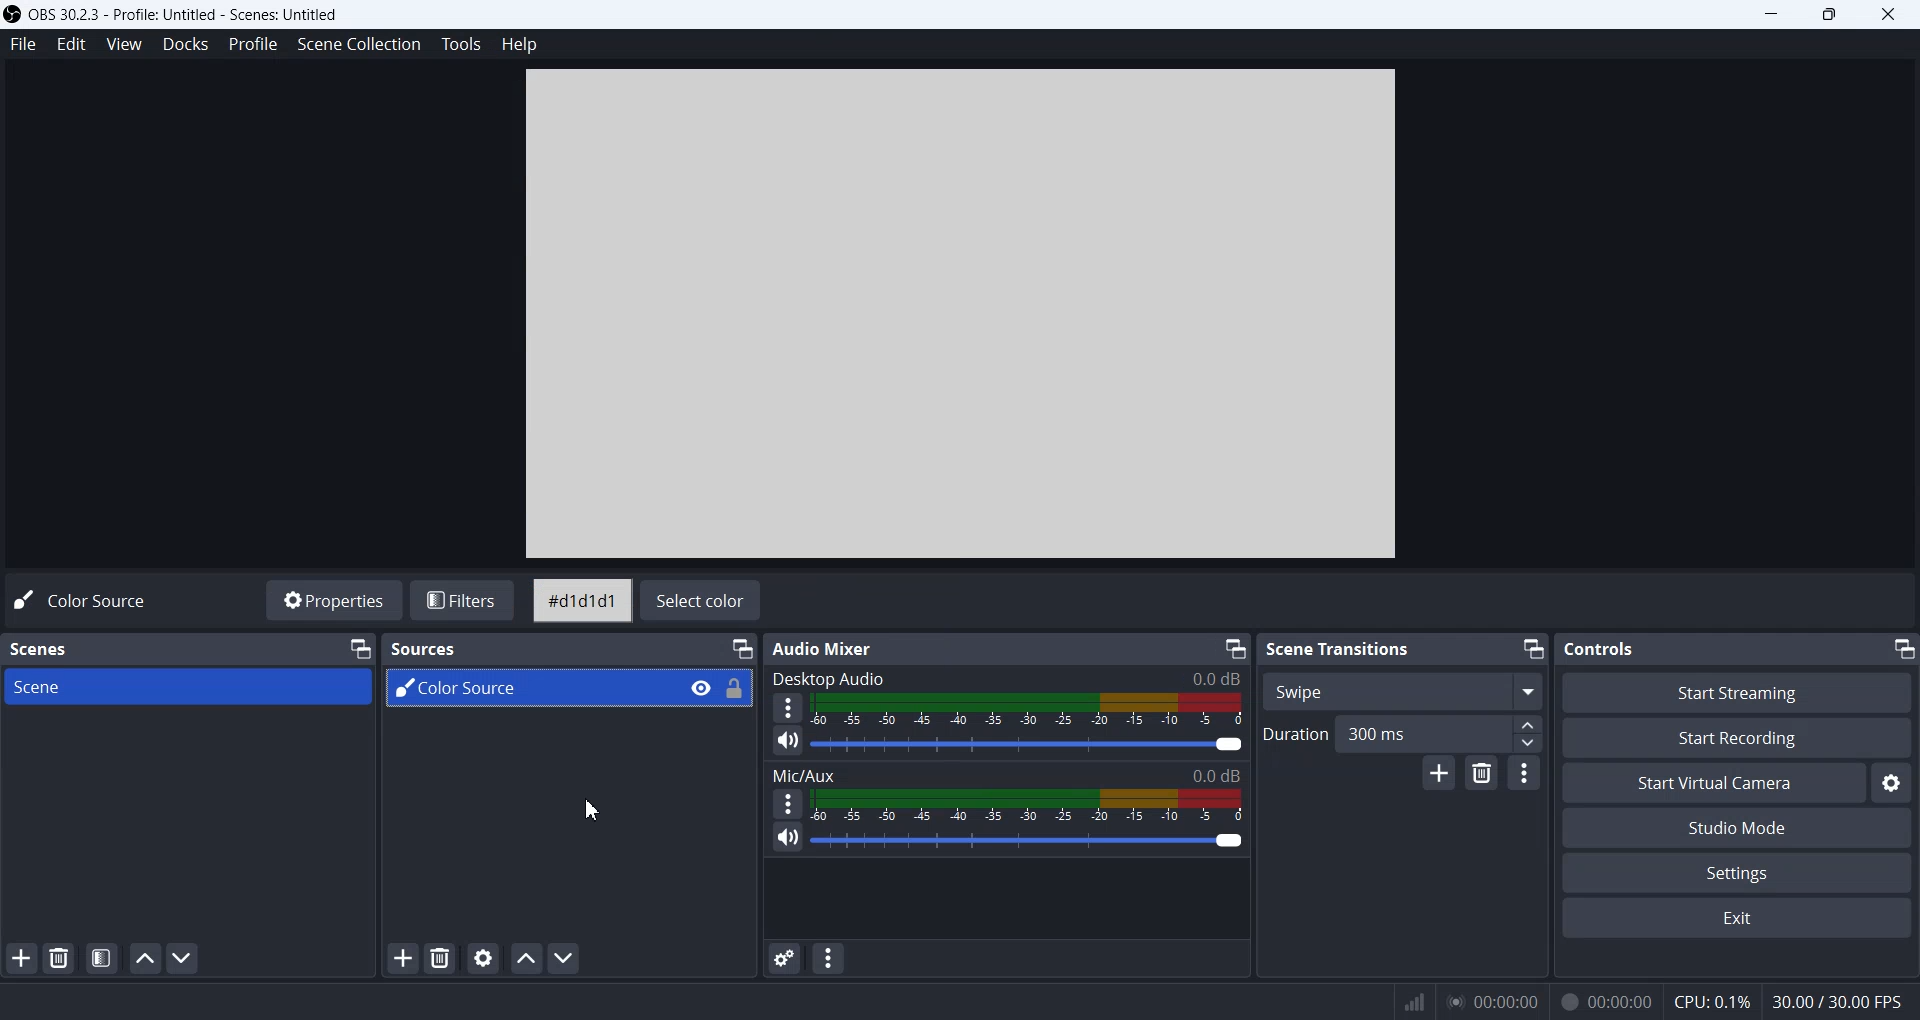  Describe the element at coordinates (1340, 648) in the screenshot. I see `Scene Transitions` at that location.